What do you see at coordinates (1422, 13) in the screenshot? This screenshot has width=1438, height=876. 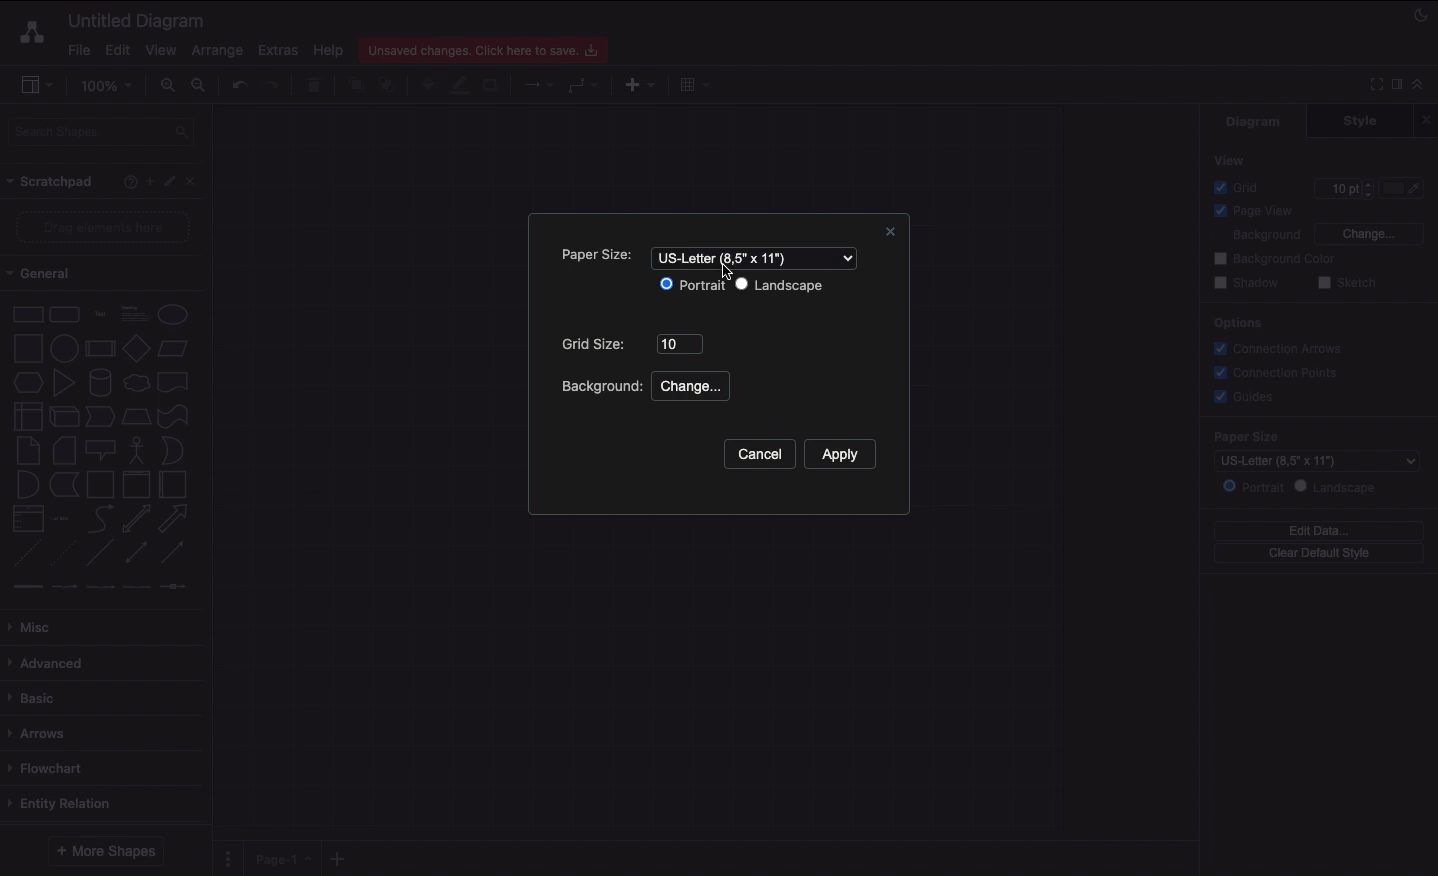 I see `Night mode ` at bounding box center [1422, 13].